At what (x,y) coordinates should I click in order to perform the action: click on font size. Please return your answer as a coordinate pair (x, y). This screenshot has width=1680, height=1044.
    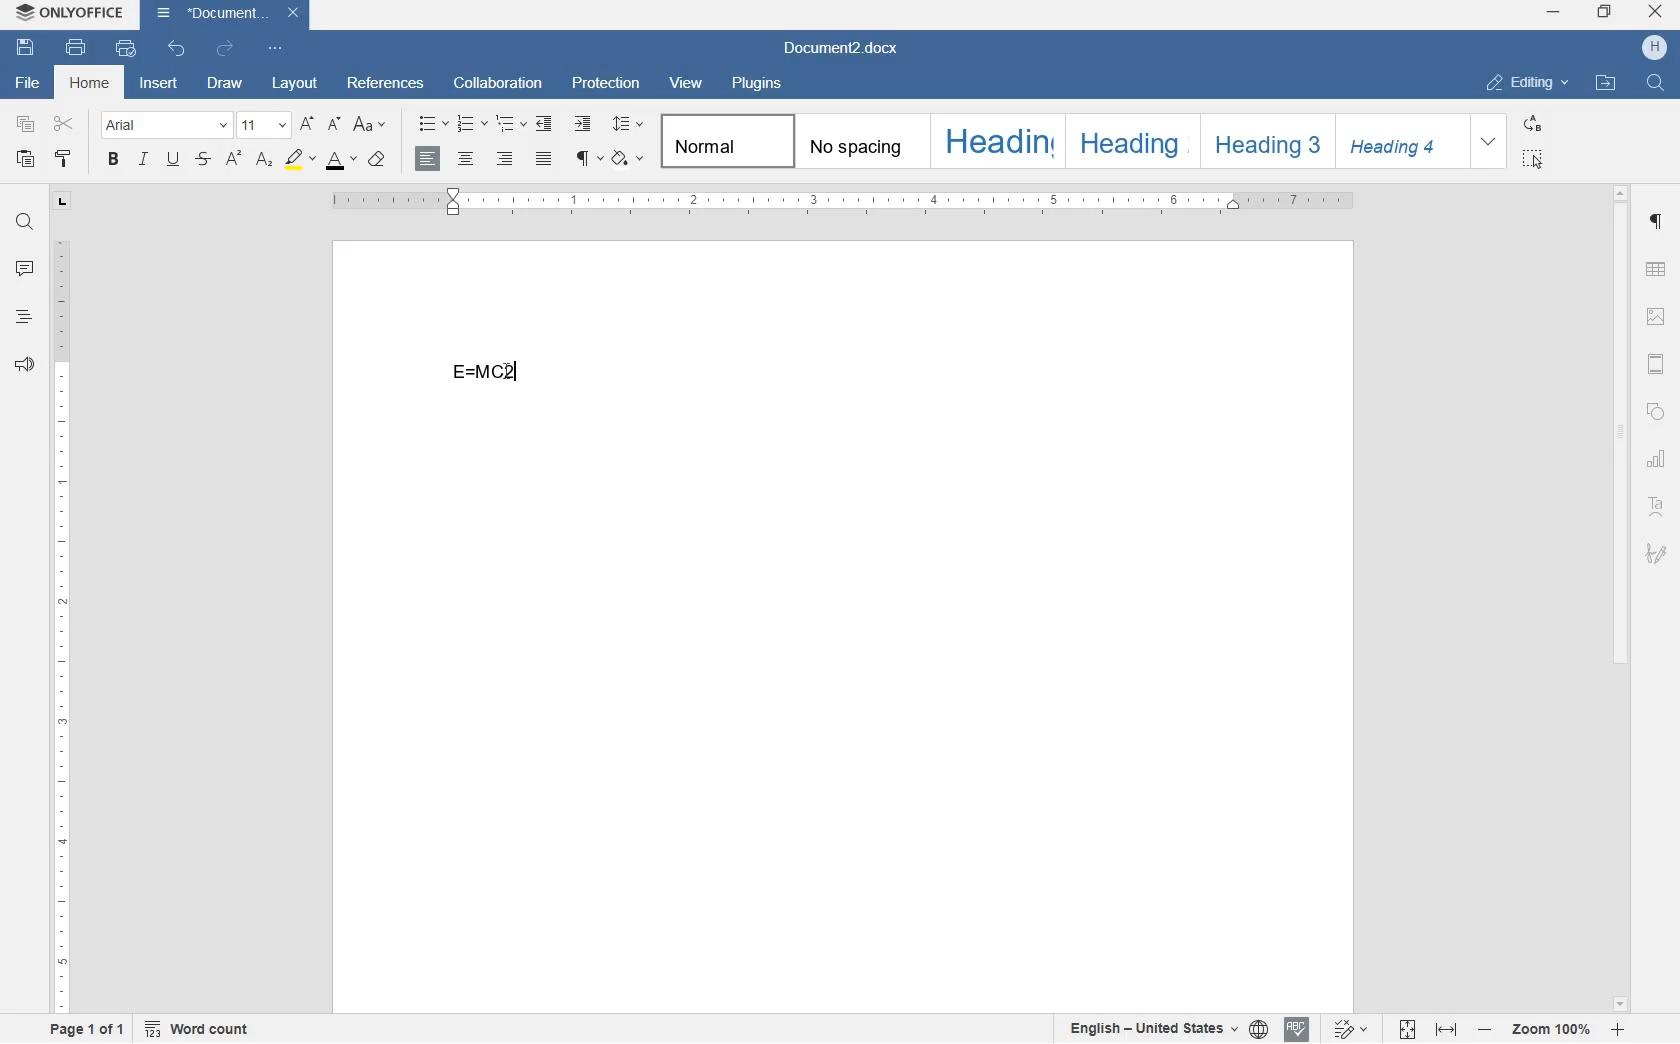
    Looking at the image, I should click on (265, 125).